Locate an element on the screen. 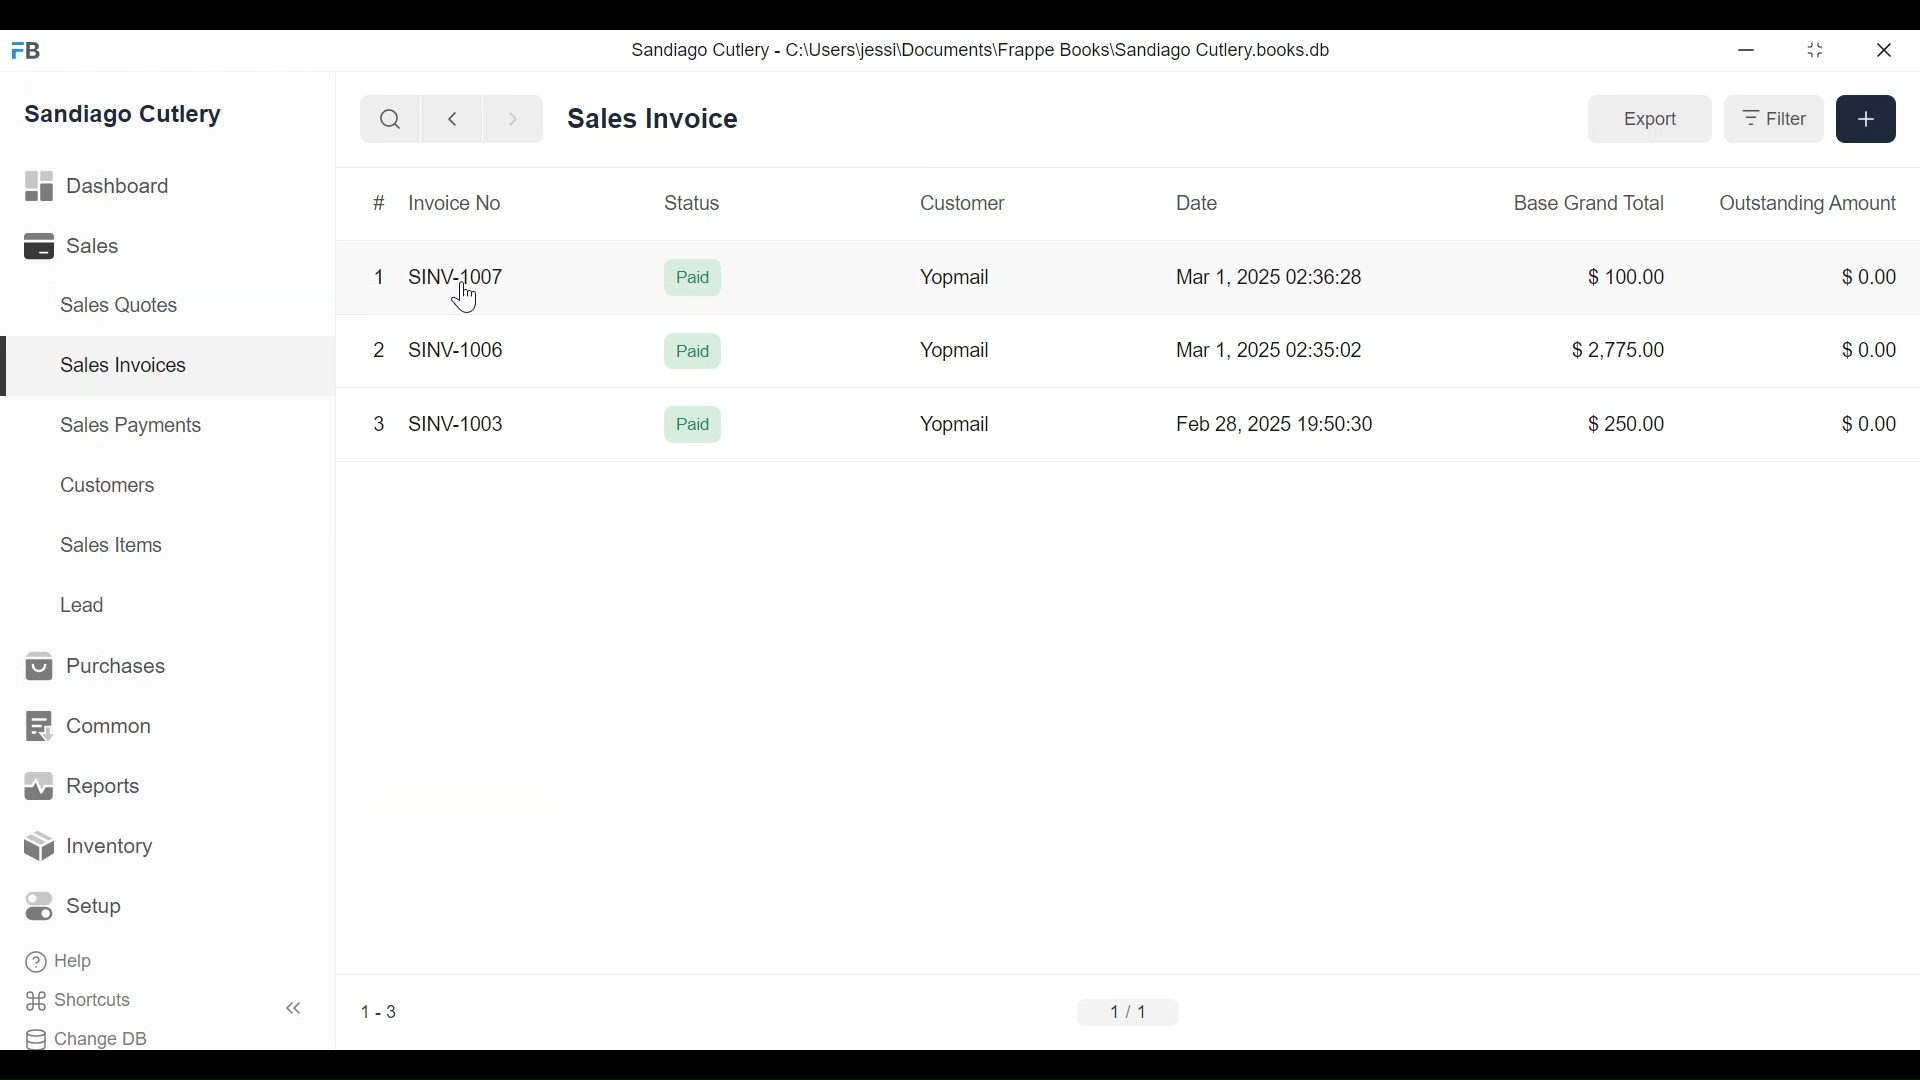 Image resolution: width=1920 pixels, height=1080 pixels. Sales Items is located at coordinates (111, 544).